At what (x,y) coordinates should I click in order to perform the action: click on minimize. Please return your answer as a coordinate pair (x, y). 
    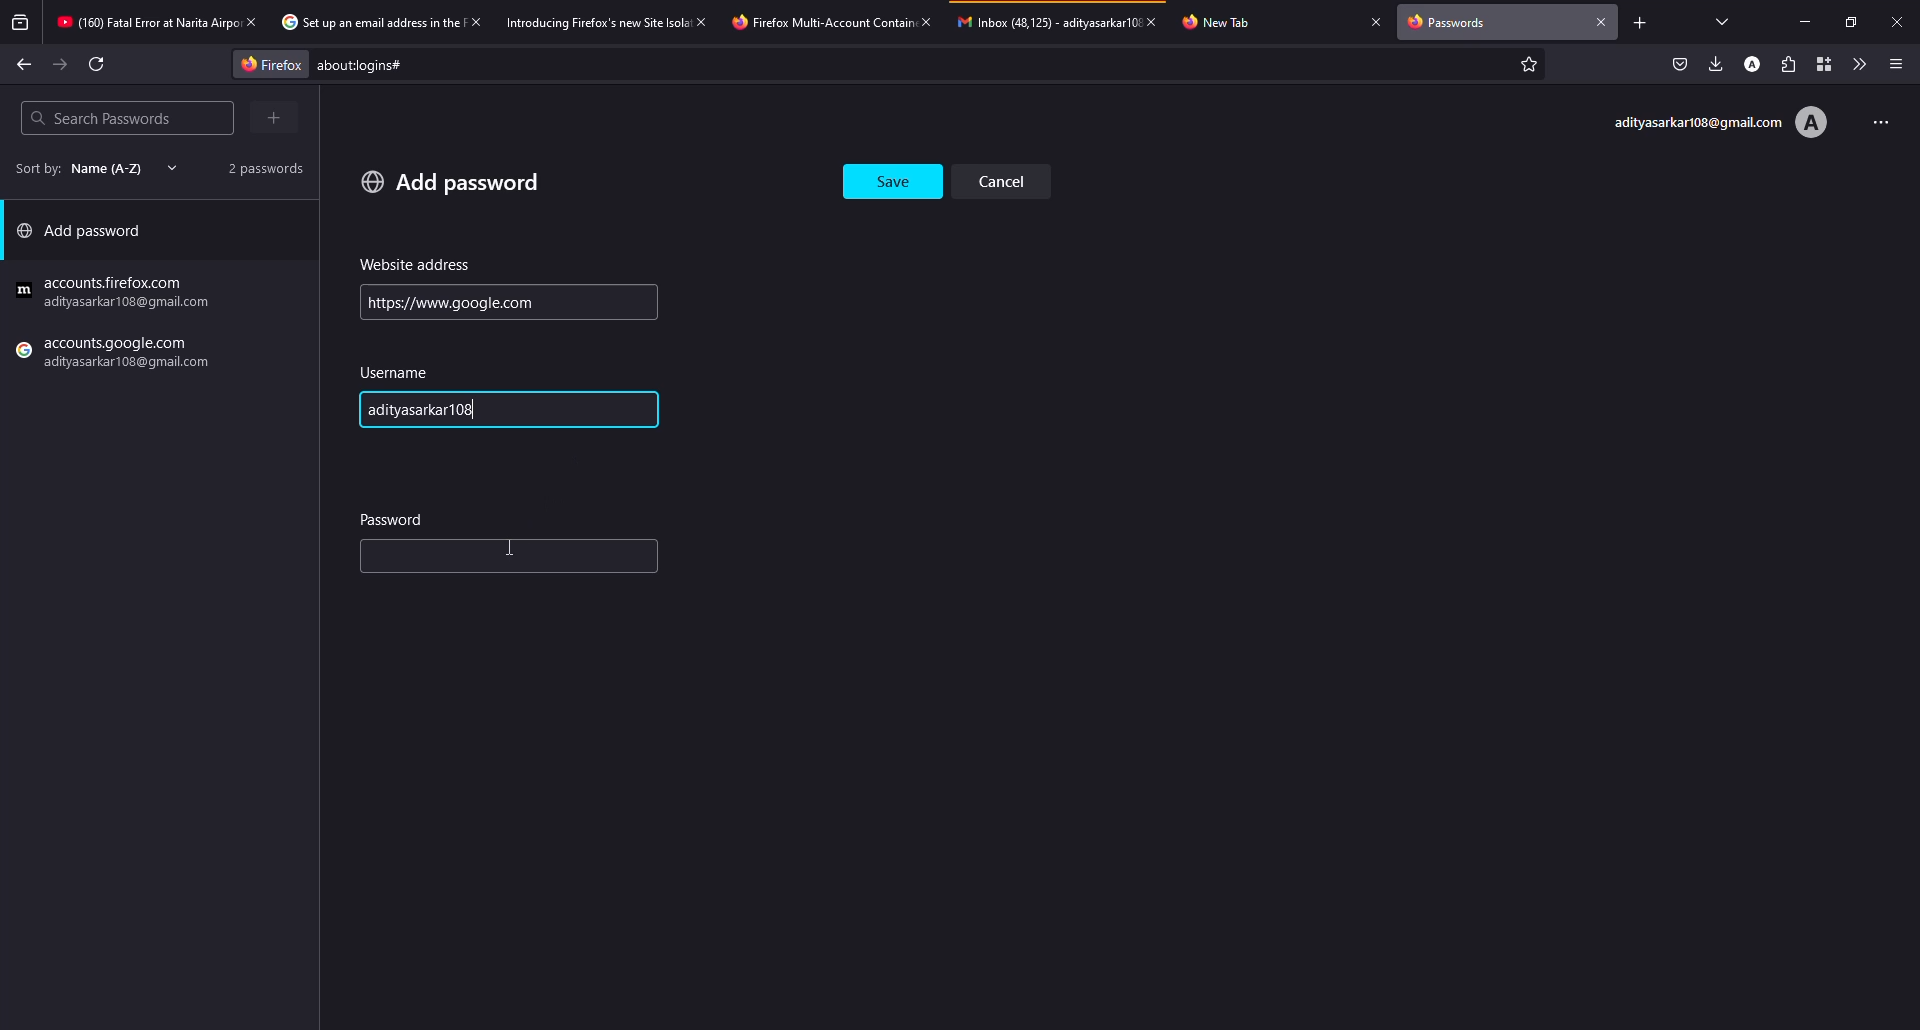
    Looking at the image, I should click on (1808, 22).